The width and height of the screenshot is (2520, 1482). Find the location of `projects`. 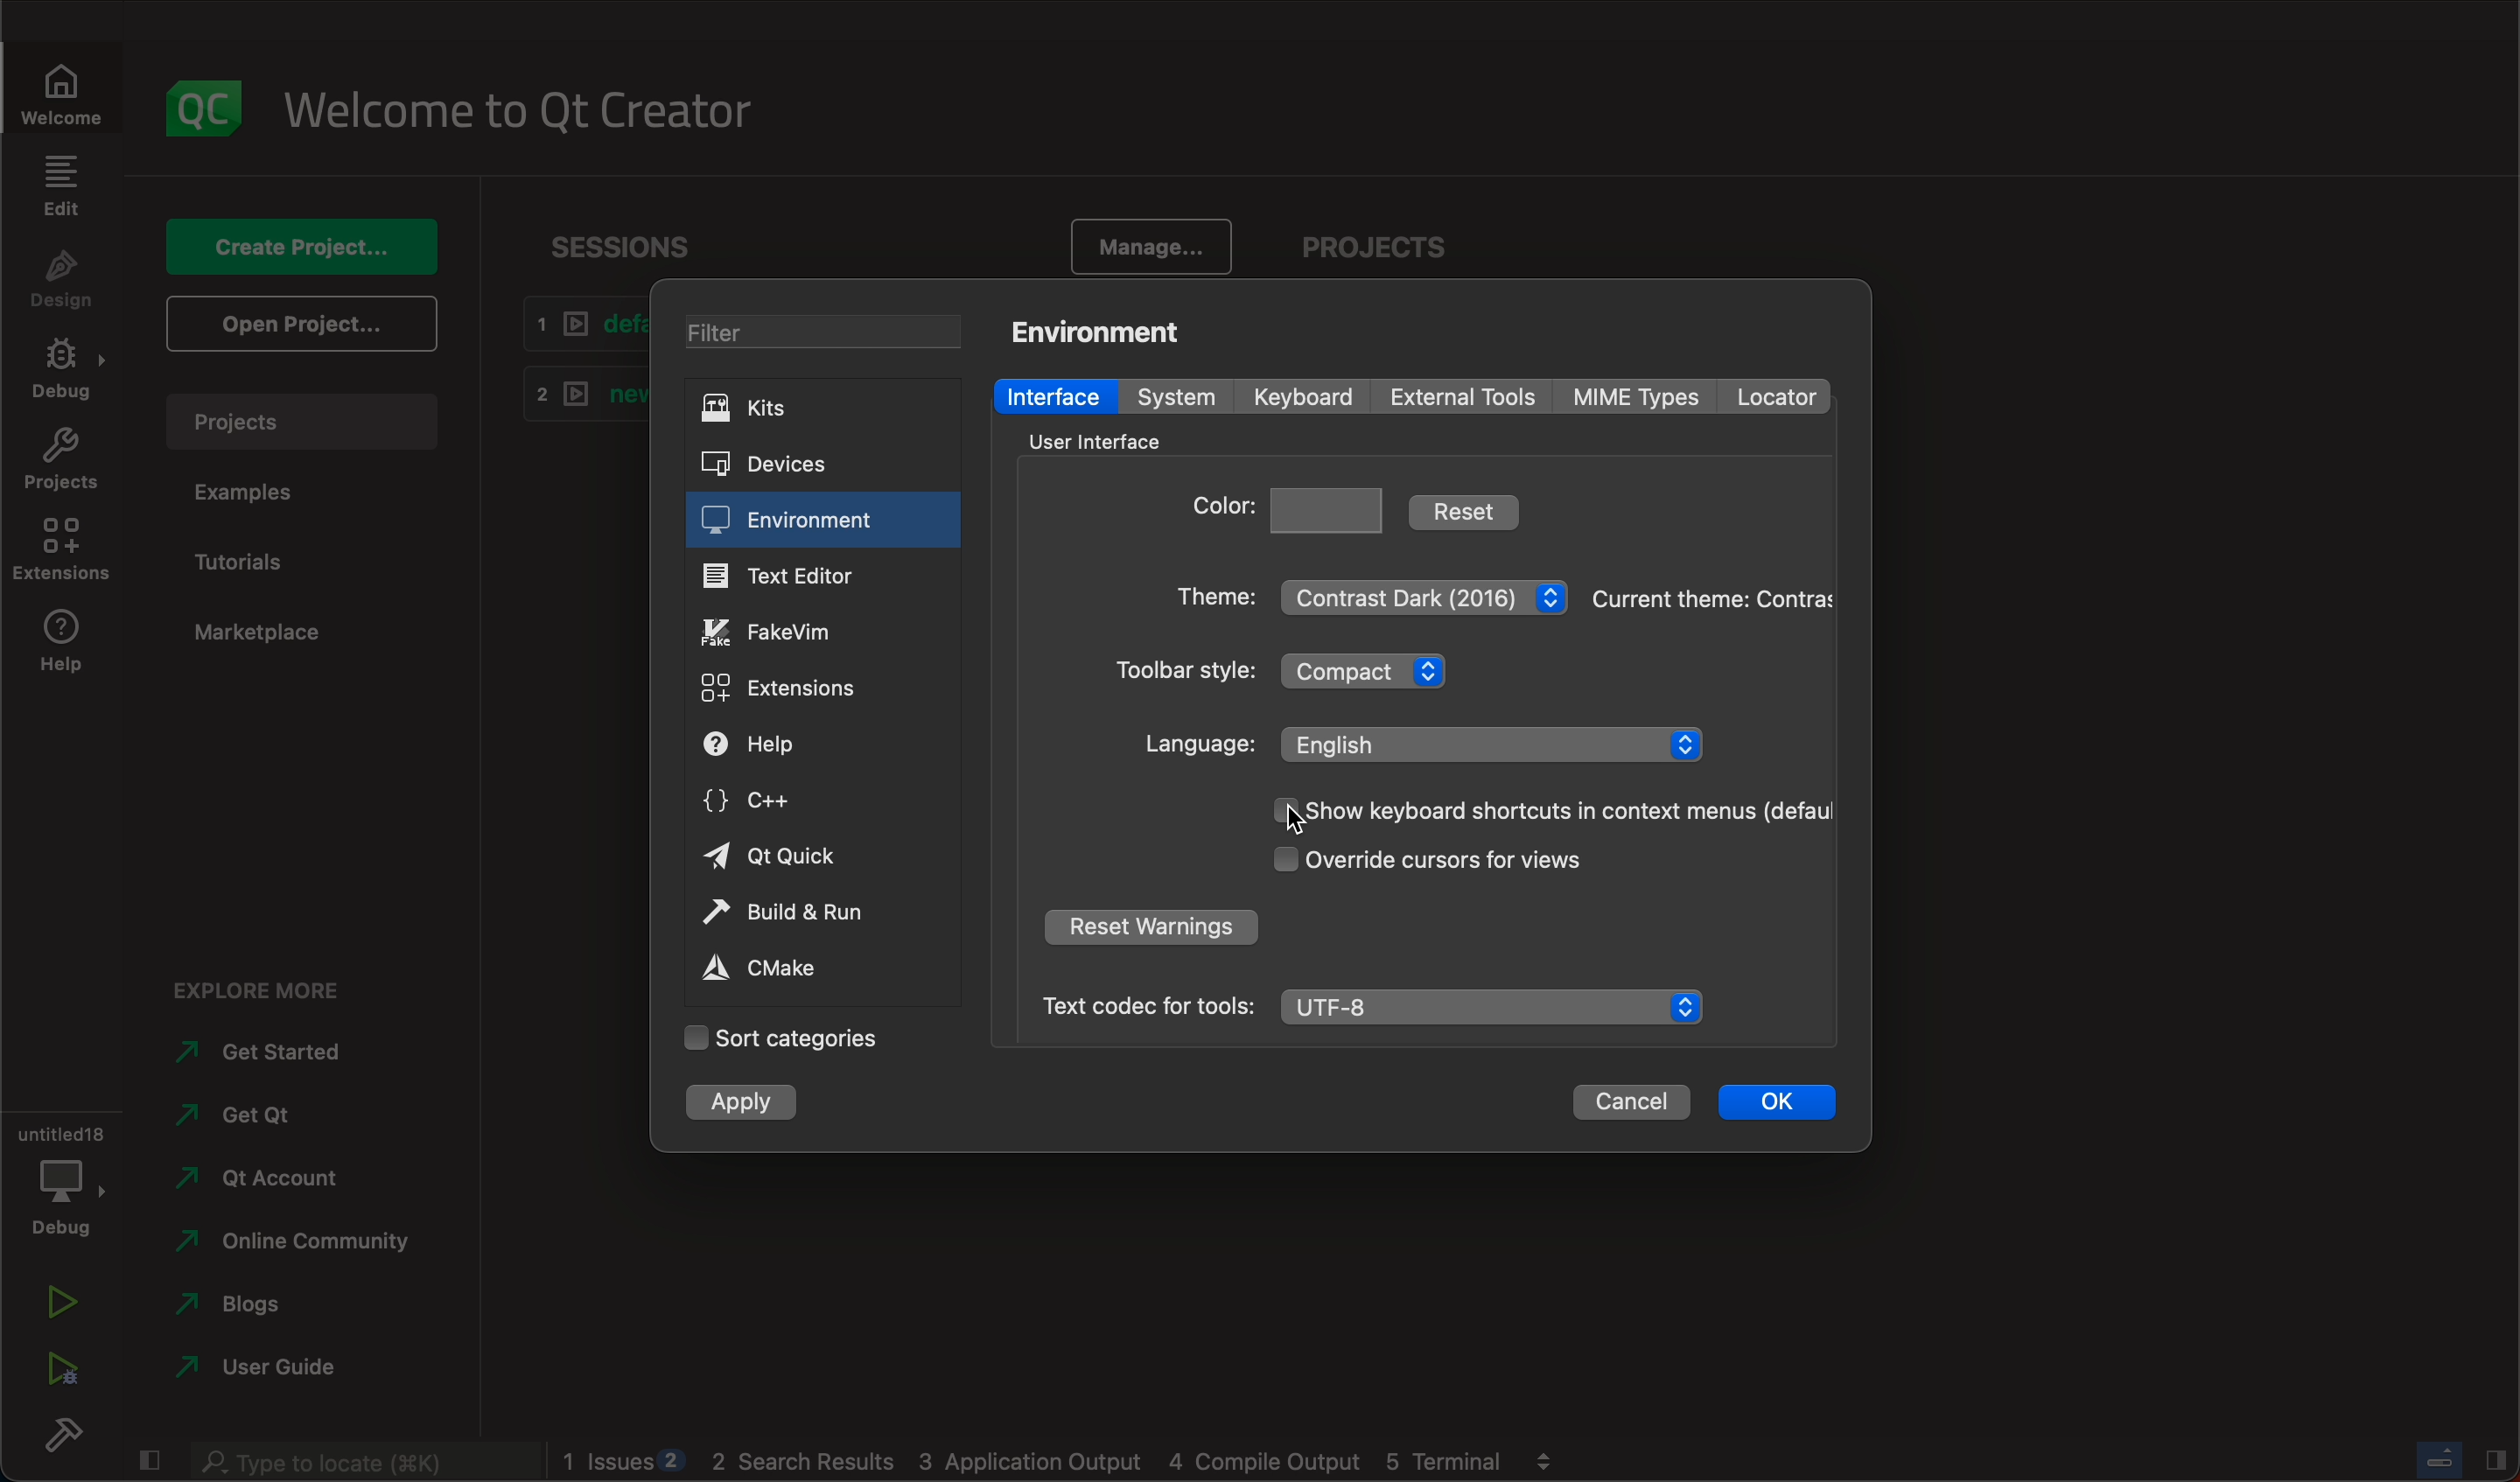

projects is located at coordinates (1364, 243).